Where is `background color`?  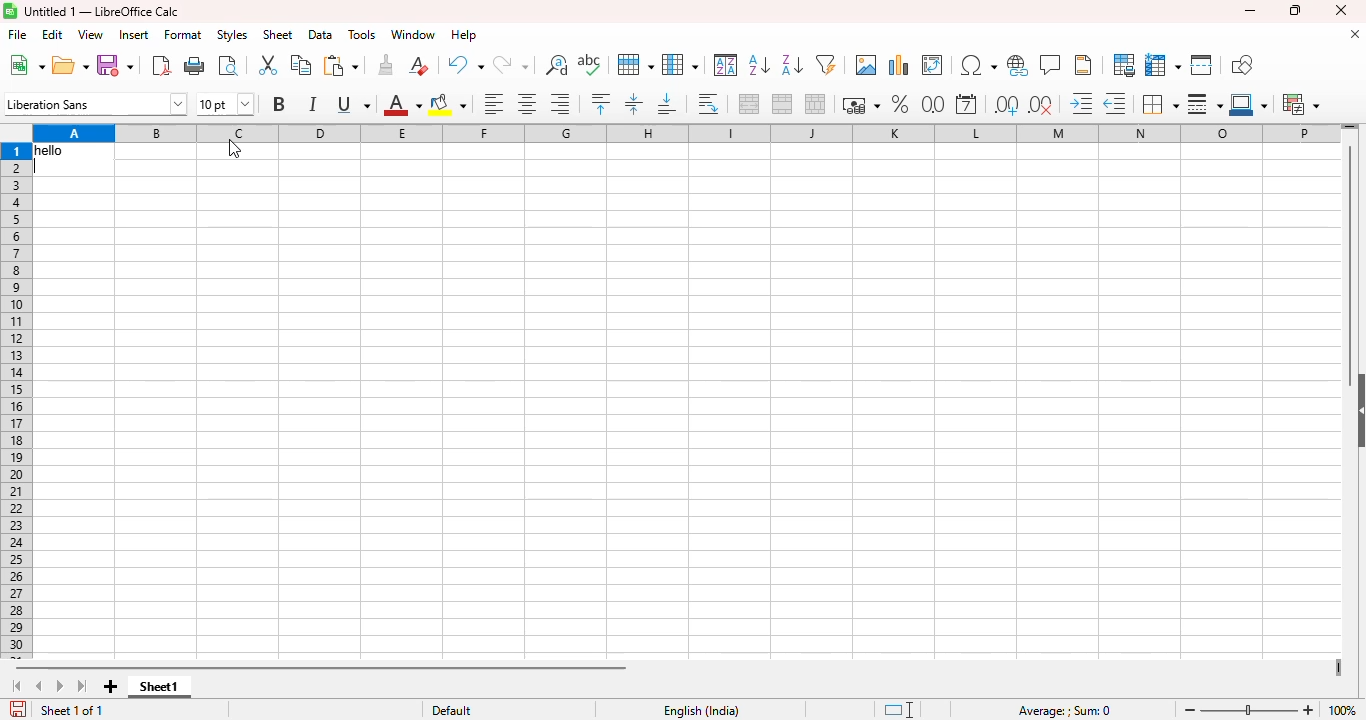
background color is located at coordinates (449, 105).